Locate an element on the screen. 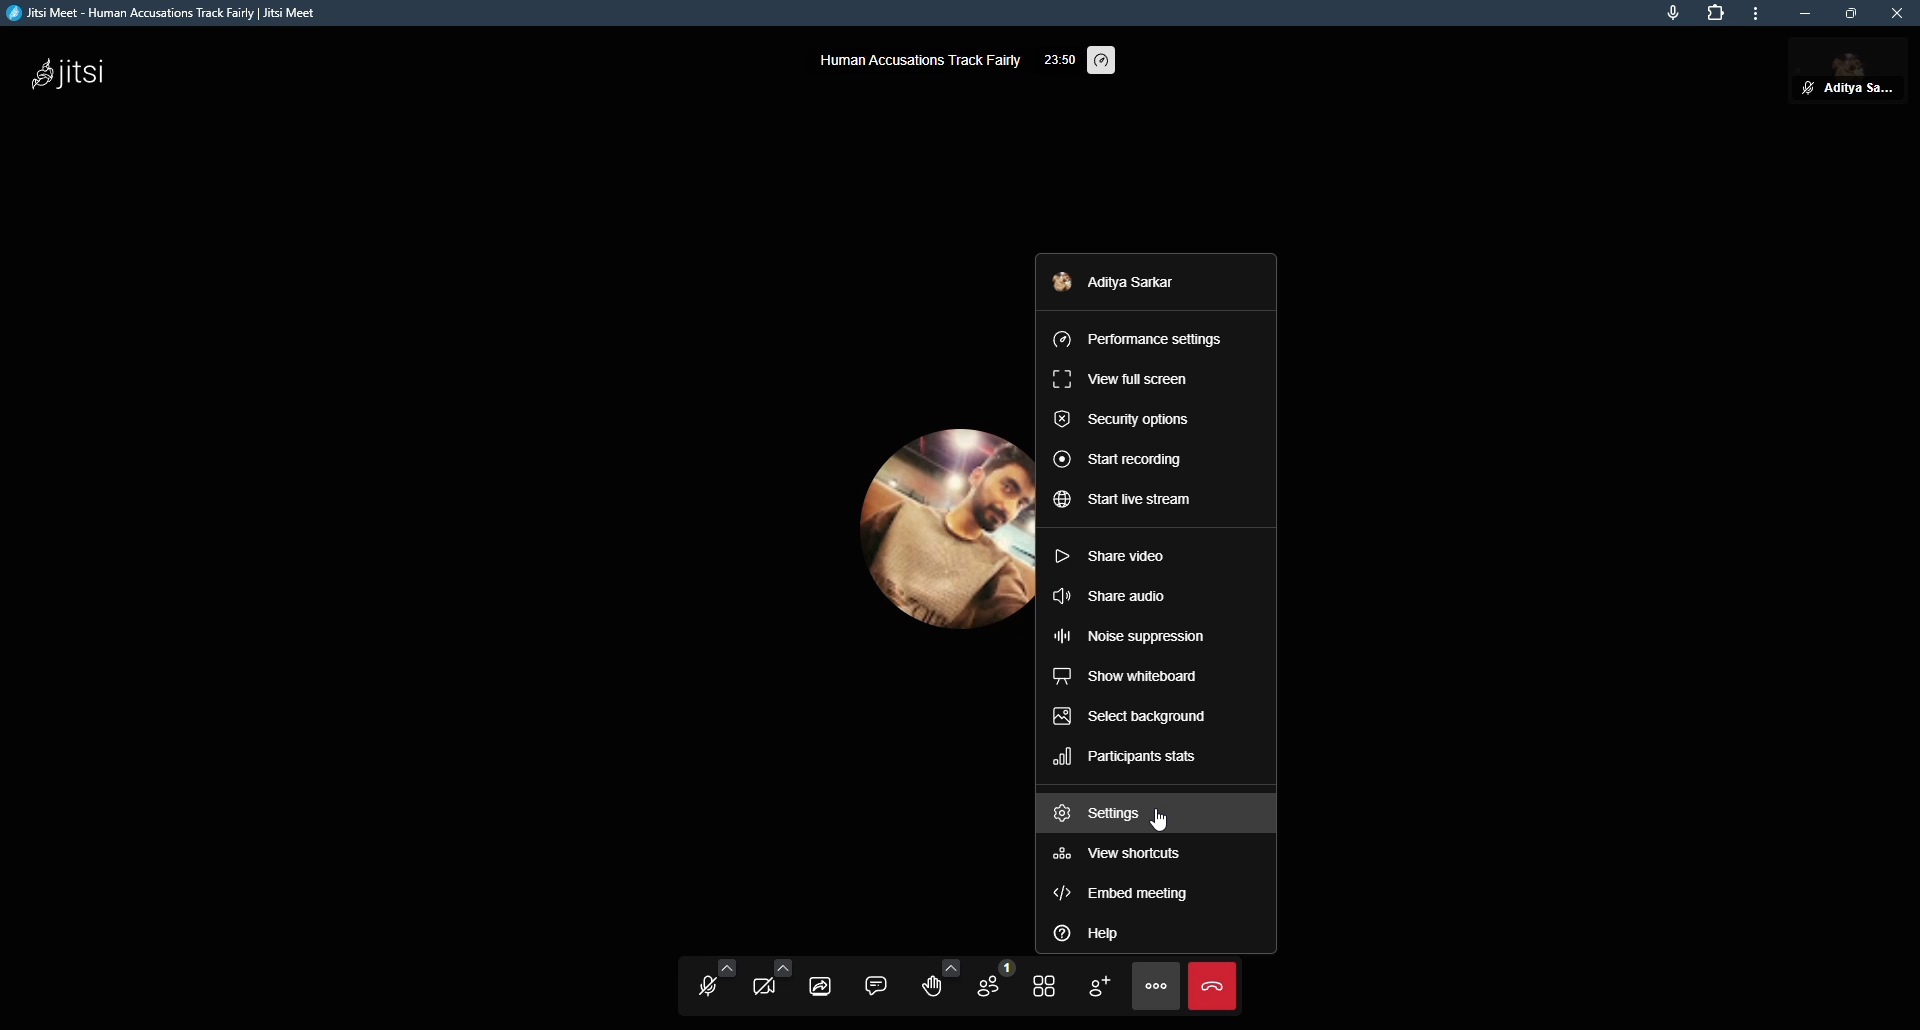 This screenshot has height=1030, width=1920. view full screen is located at coordinates (1118, 378).